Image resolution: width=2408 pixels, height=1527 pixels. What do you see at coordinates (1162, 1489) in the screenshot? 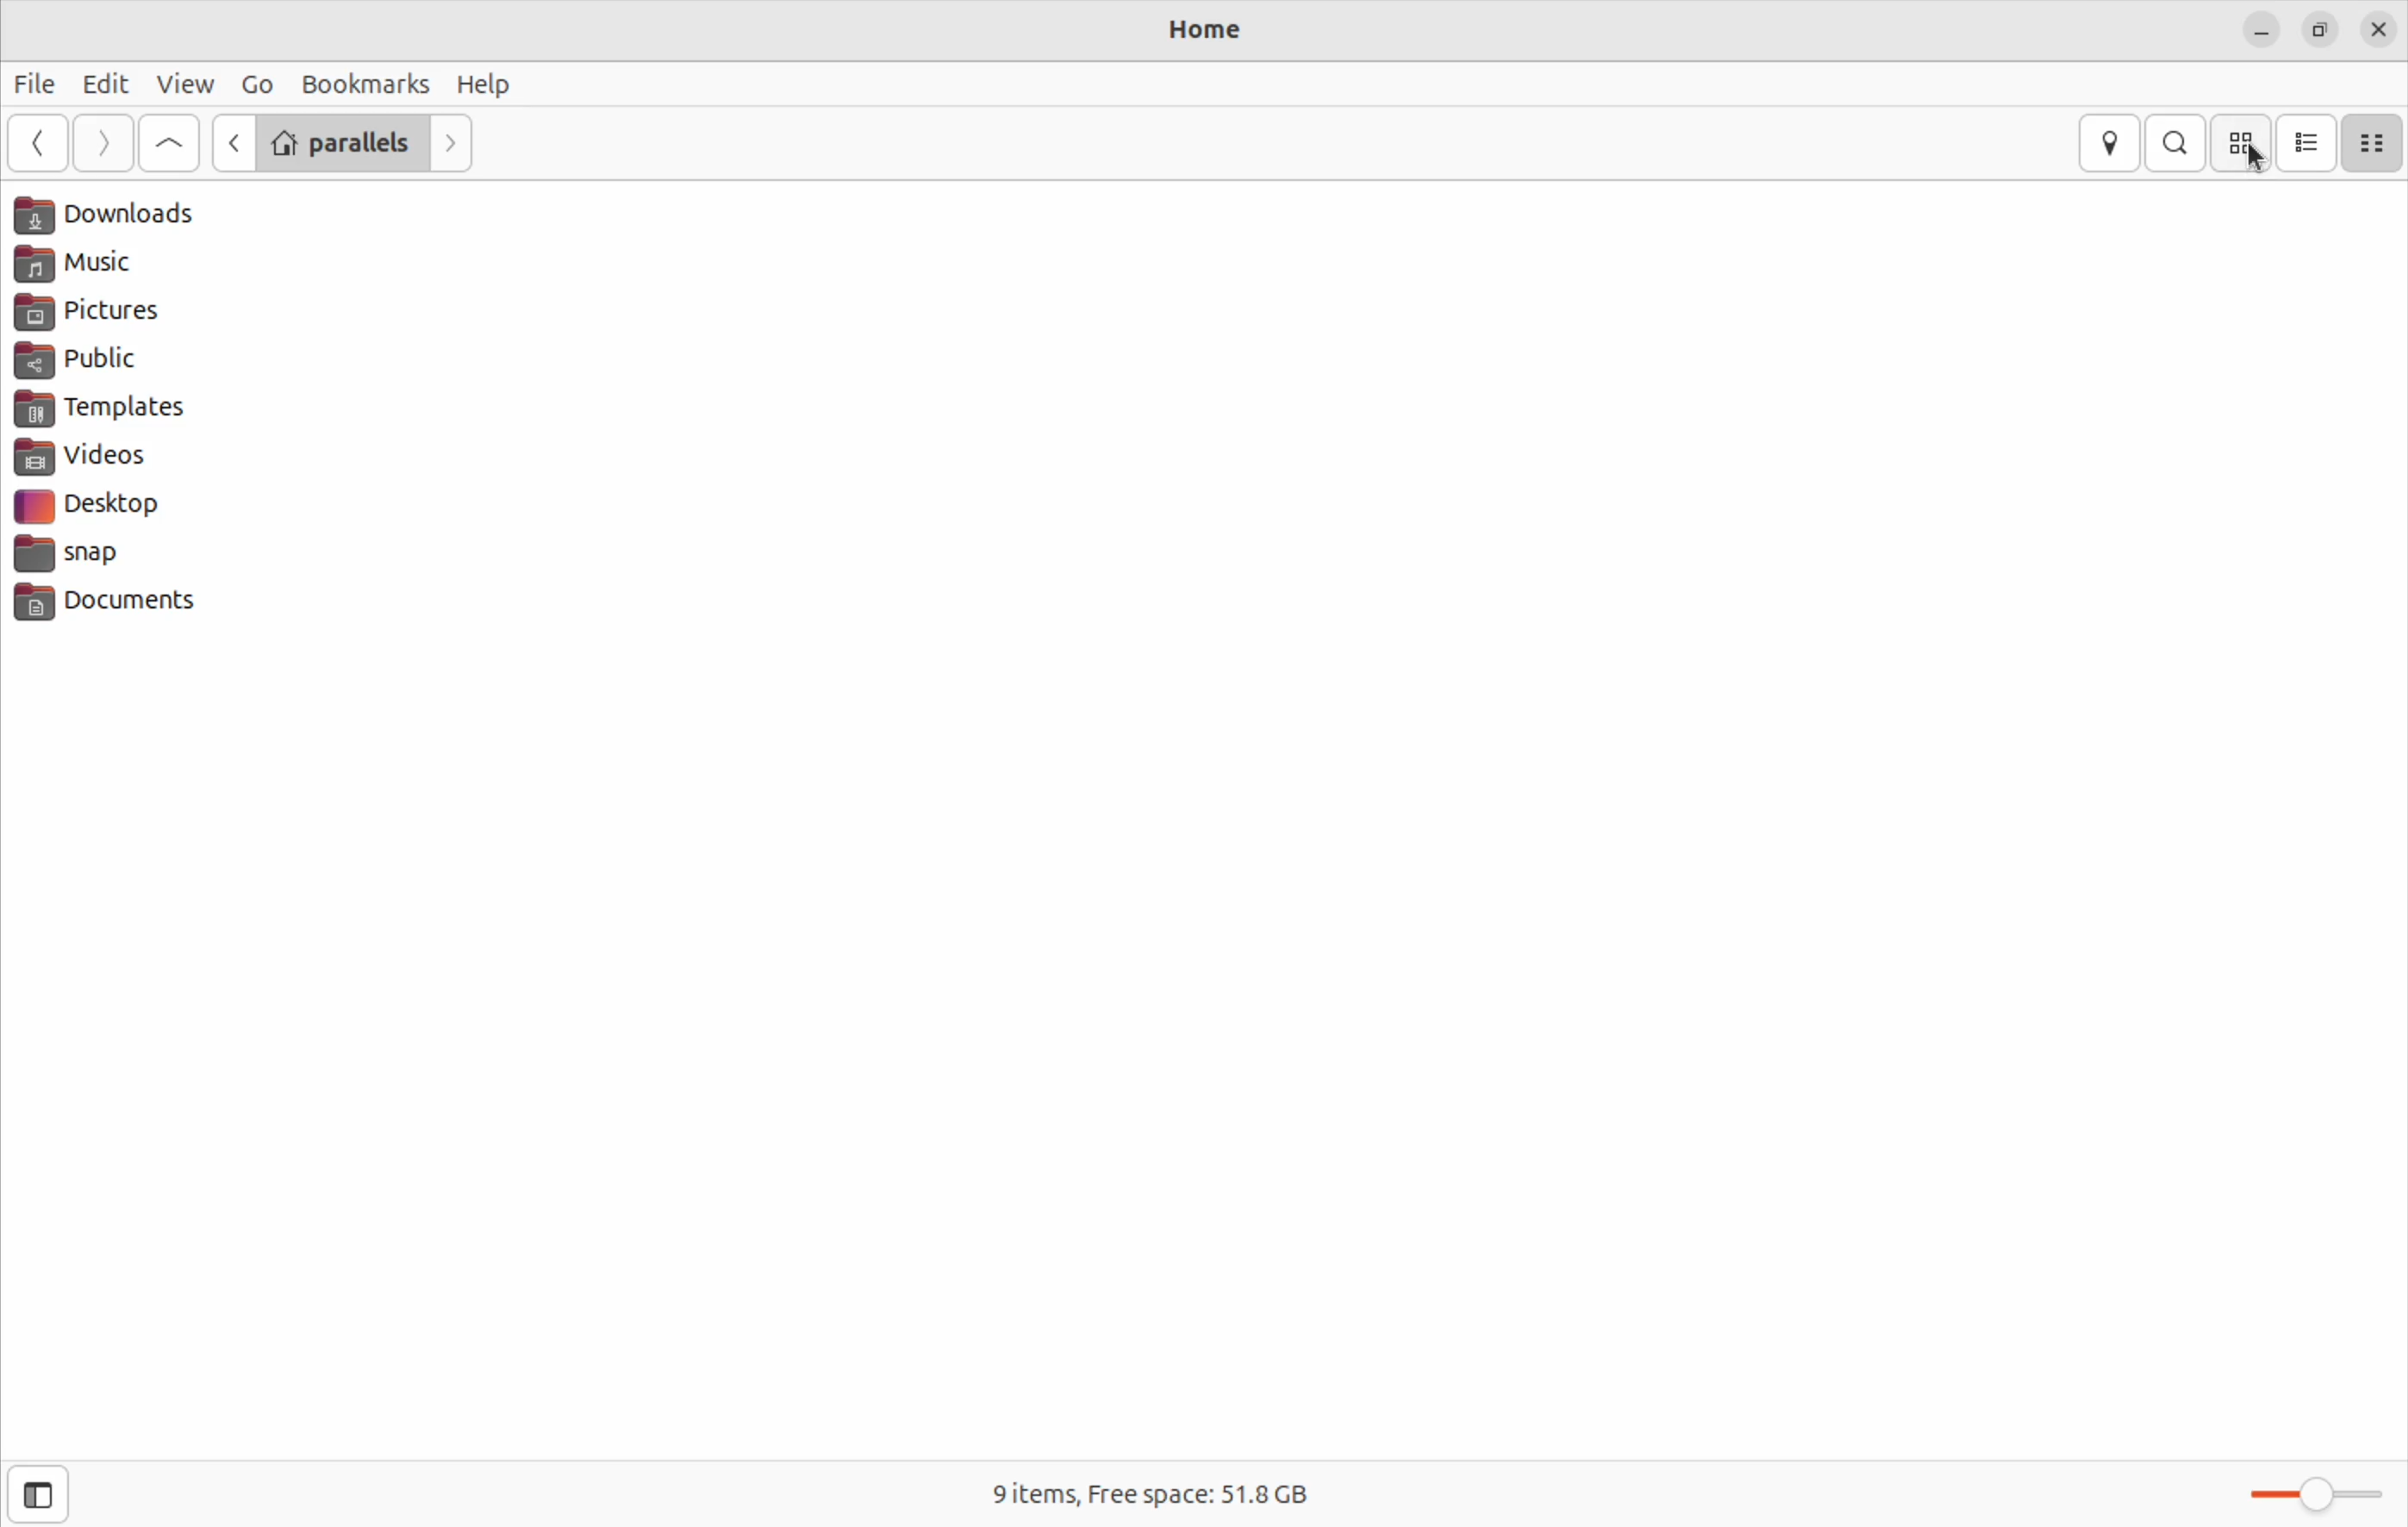
I see `9 items free space 51.8 Gb` at bounding box center [1162, 1489].